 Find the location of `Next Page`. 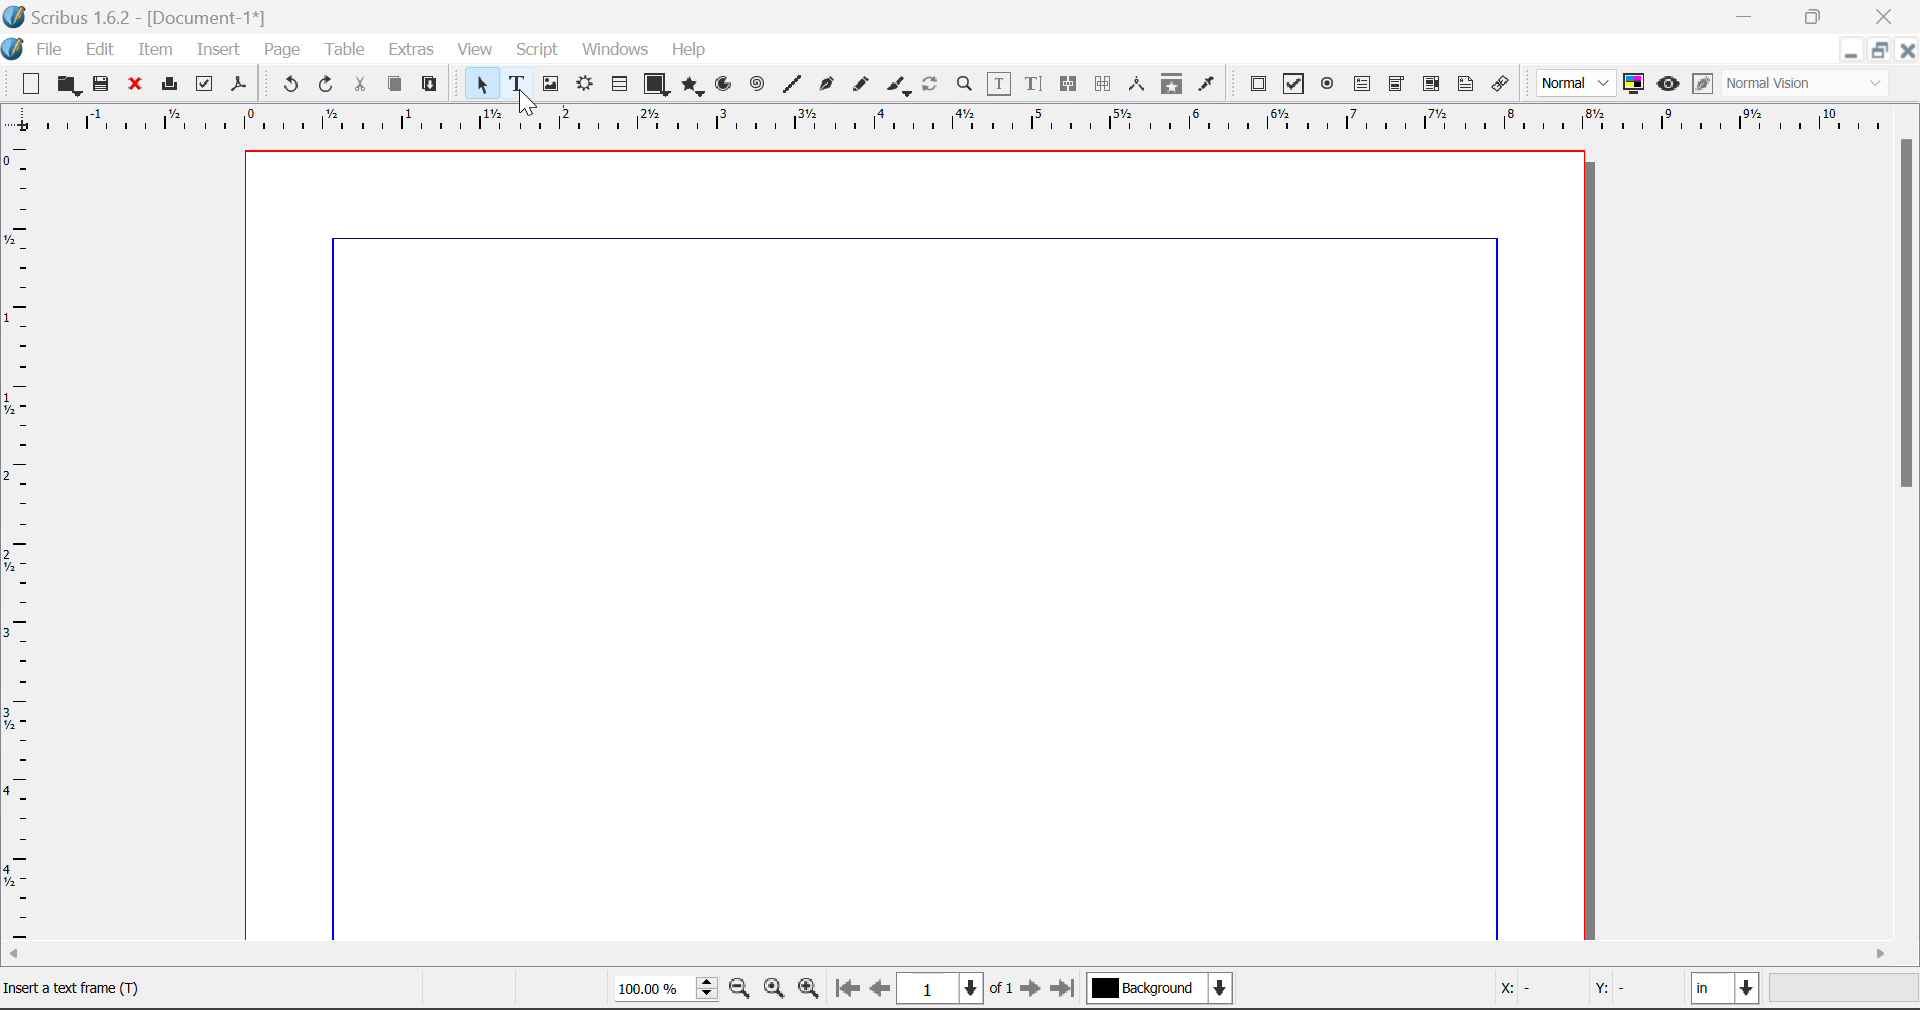

Next Page is located at coordinates (1034, 992).